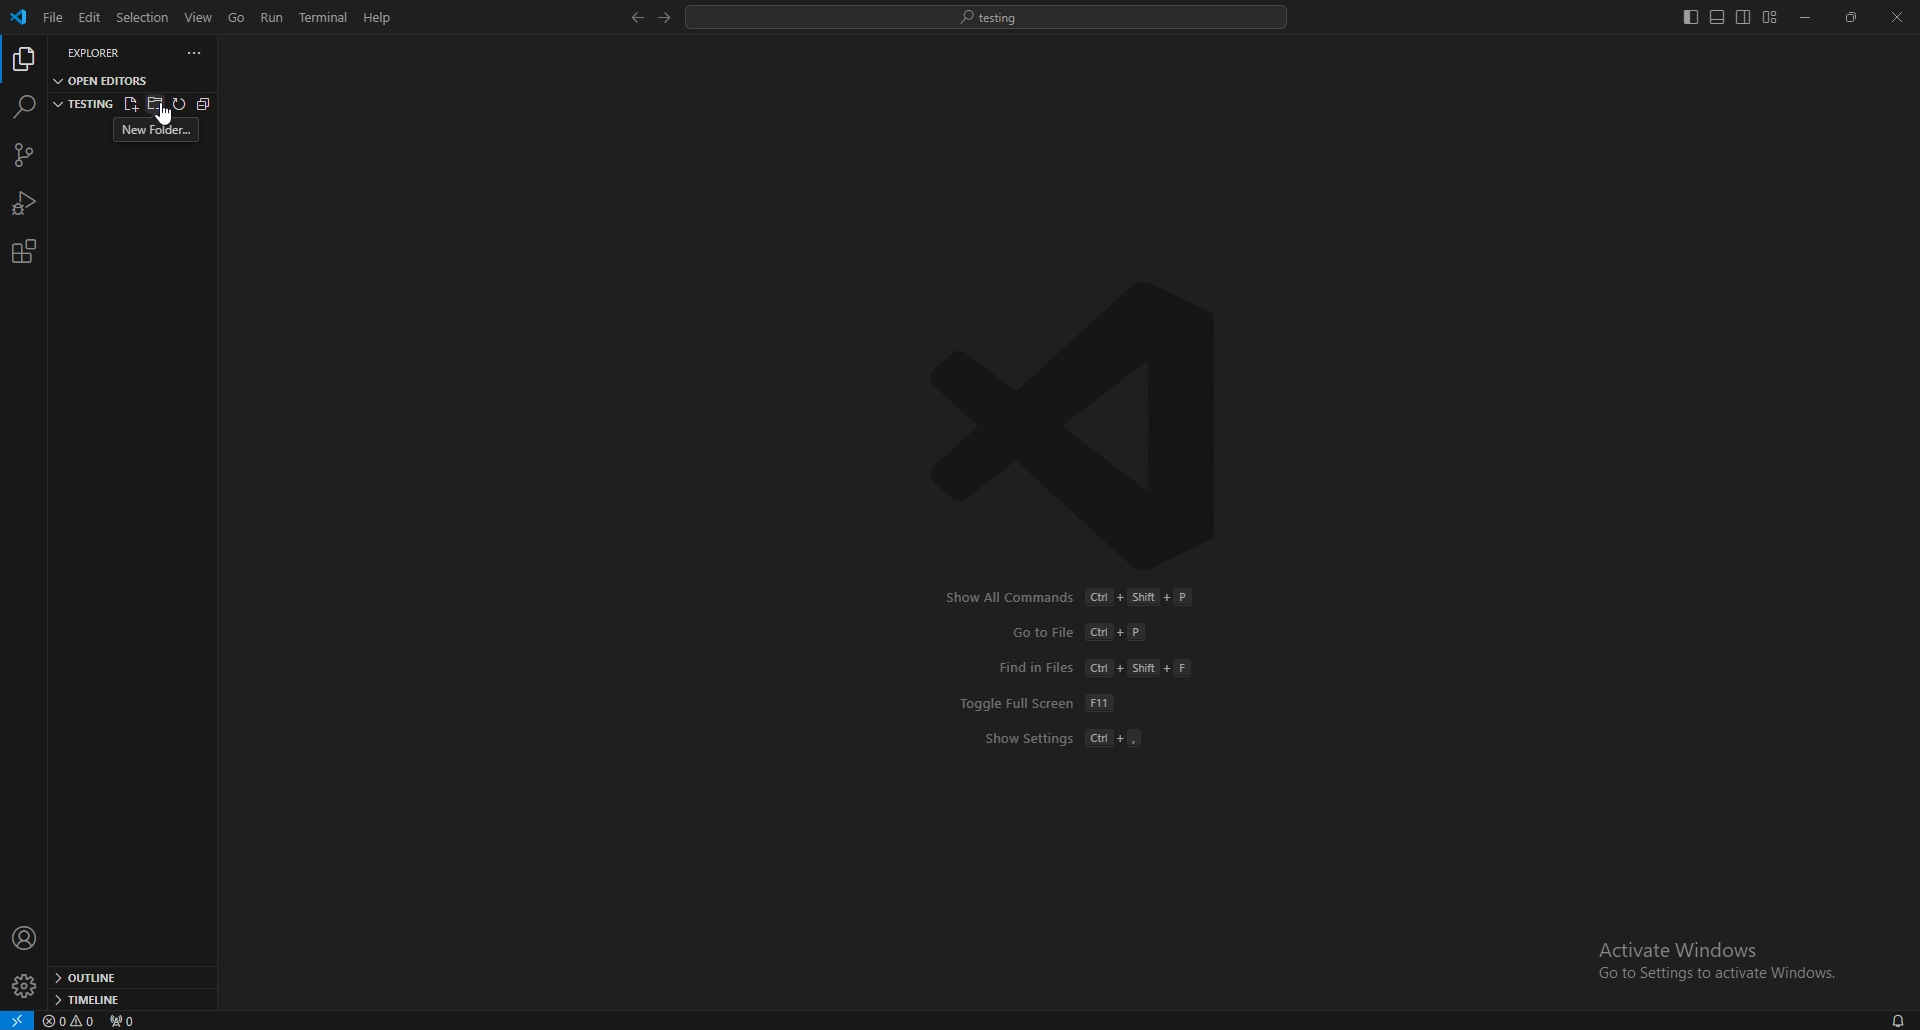  What do you see at coordinates (1897, 17) in the screenshot?
I see `close` at bounding box center [1897, 17].